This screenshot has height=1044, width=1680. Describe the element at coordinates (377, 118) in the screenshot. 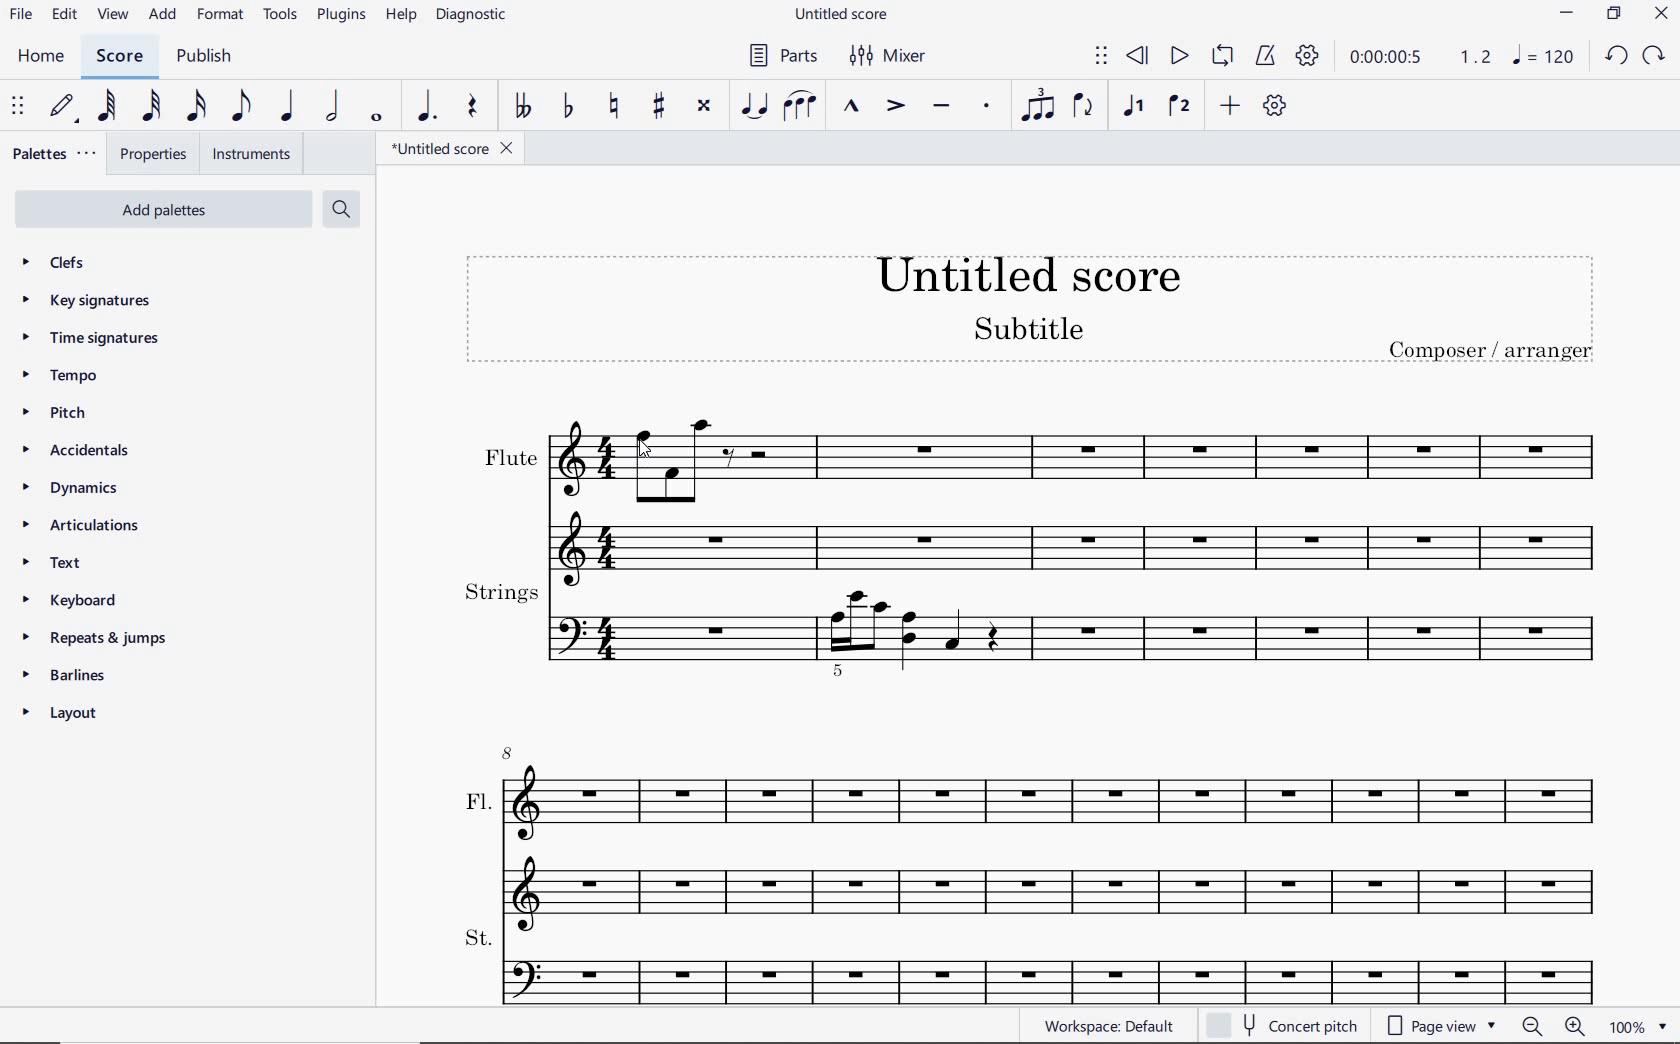

I see `WHOLE NOTE` at that location.